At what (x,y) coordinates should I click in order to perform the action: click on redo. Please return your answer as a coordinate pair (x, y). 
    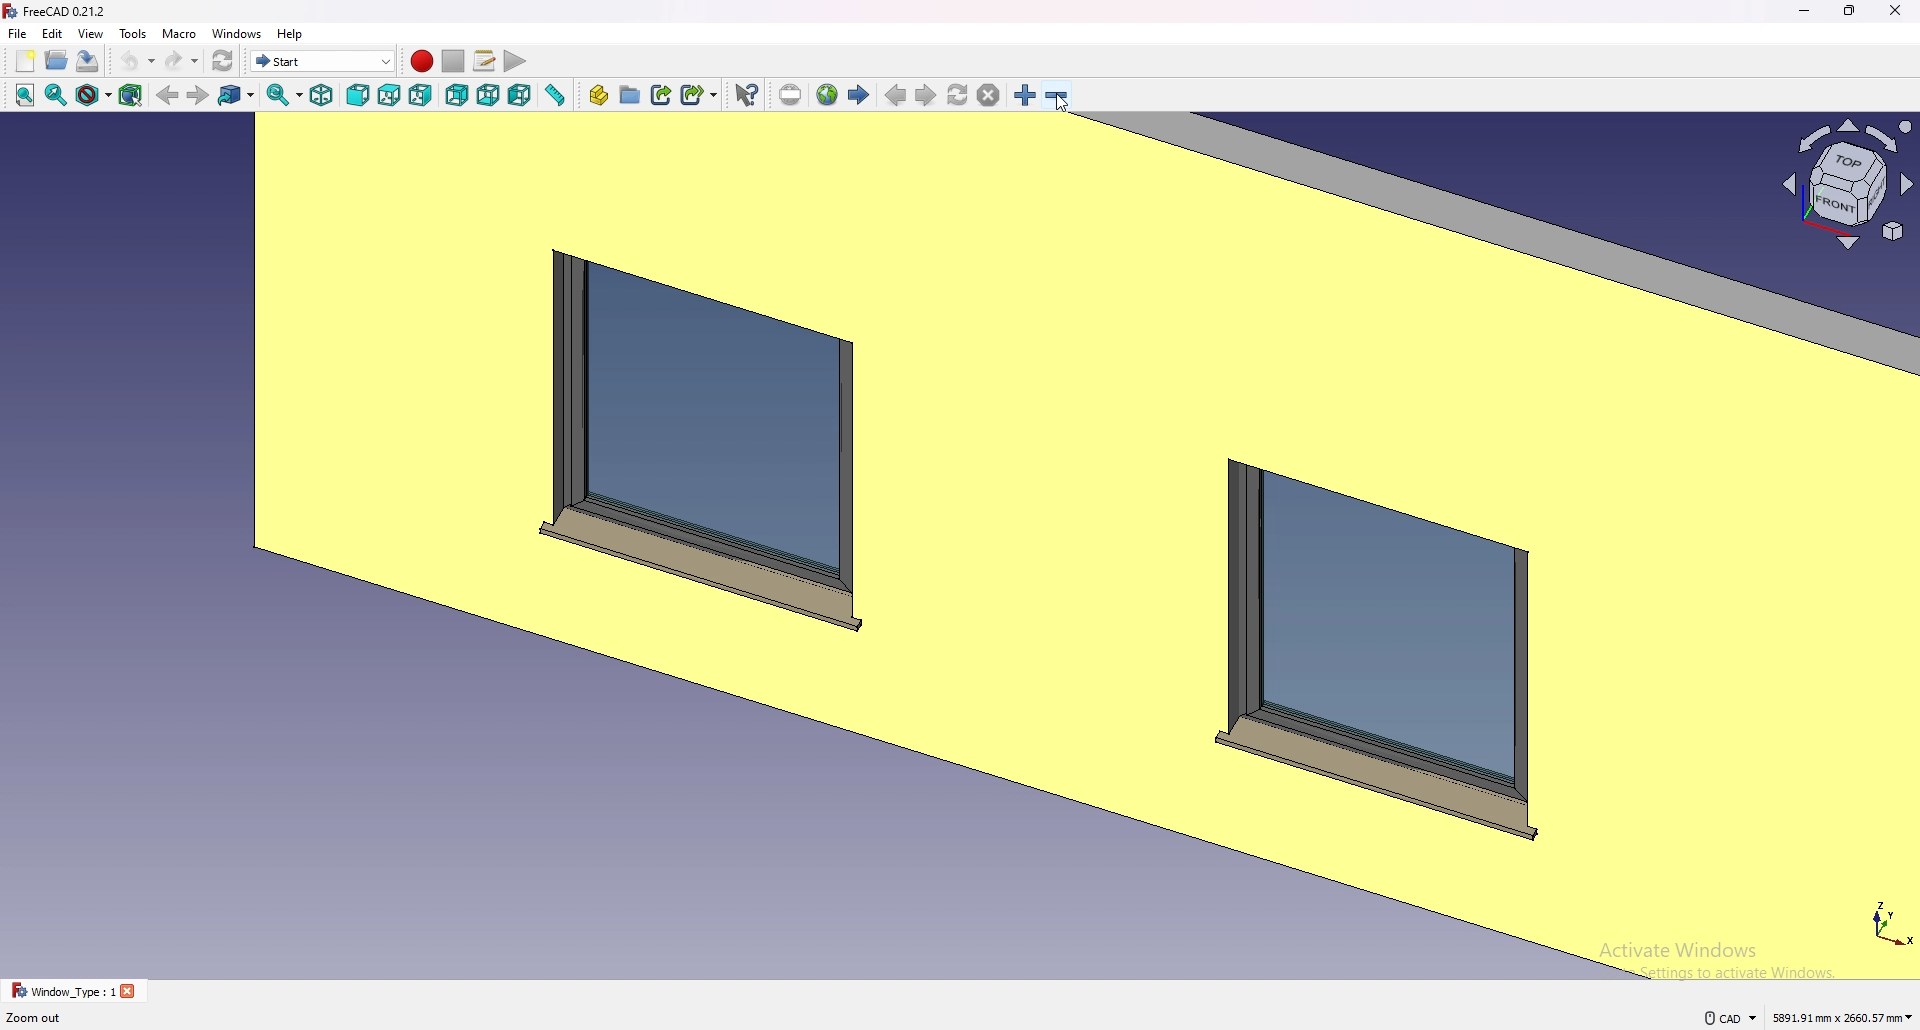
    Looking at the image, I should click on (181, 61).